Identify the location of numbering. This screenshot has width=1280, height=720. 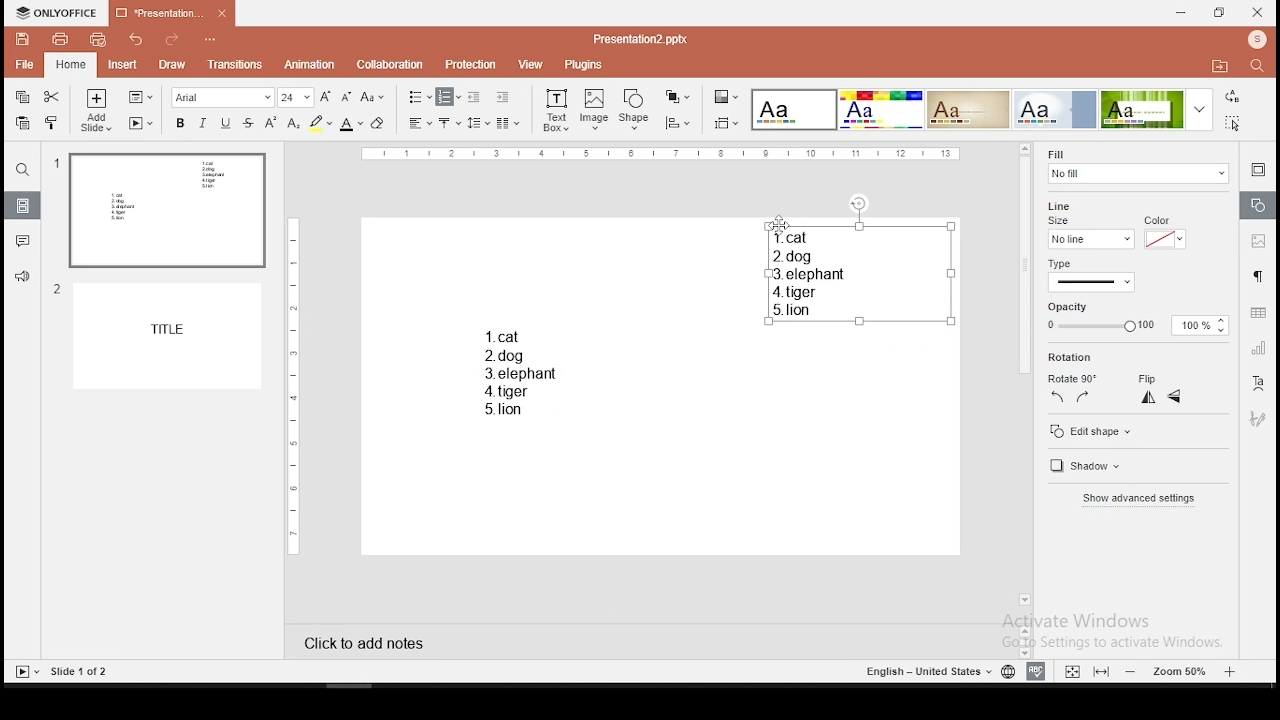
(449, 97).